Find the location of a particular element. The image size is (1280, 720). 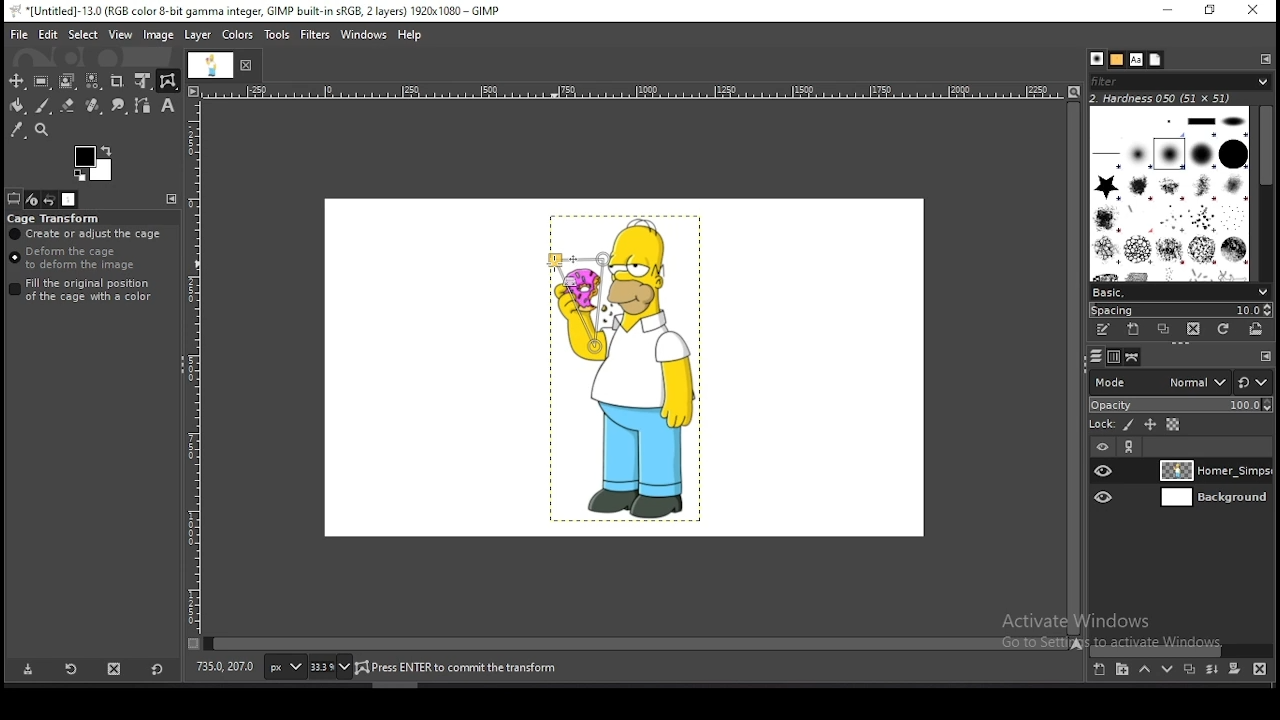

layer on/off is located at coordinates (1102, 446).